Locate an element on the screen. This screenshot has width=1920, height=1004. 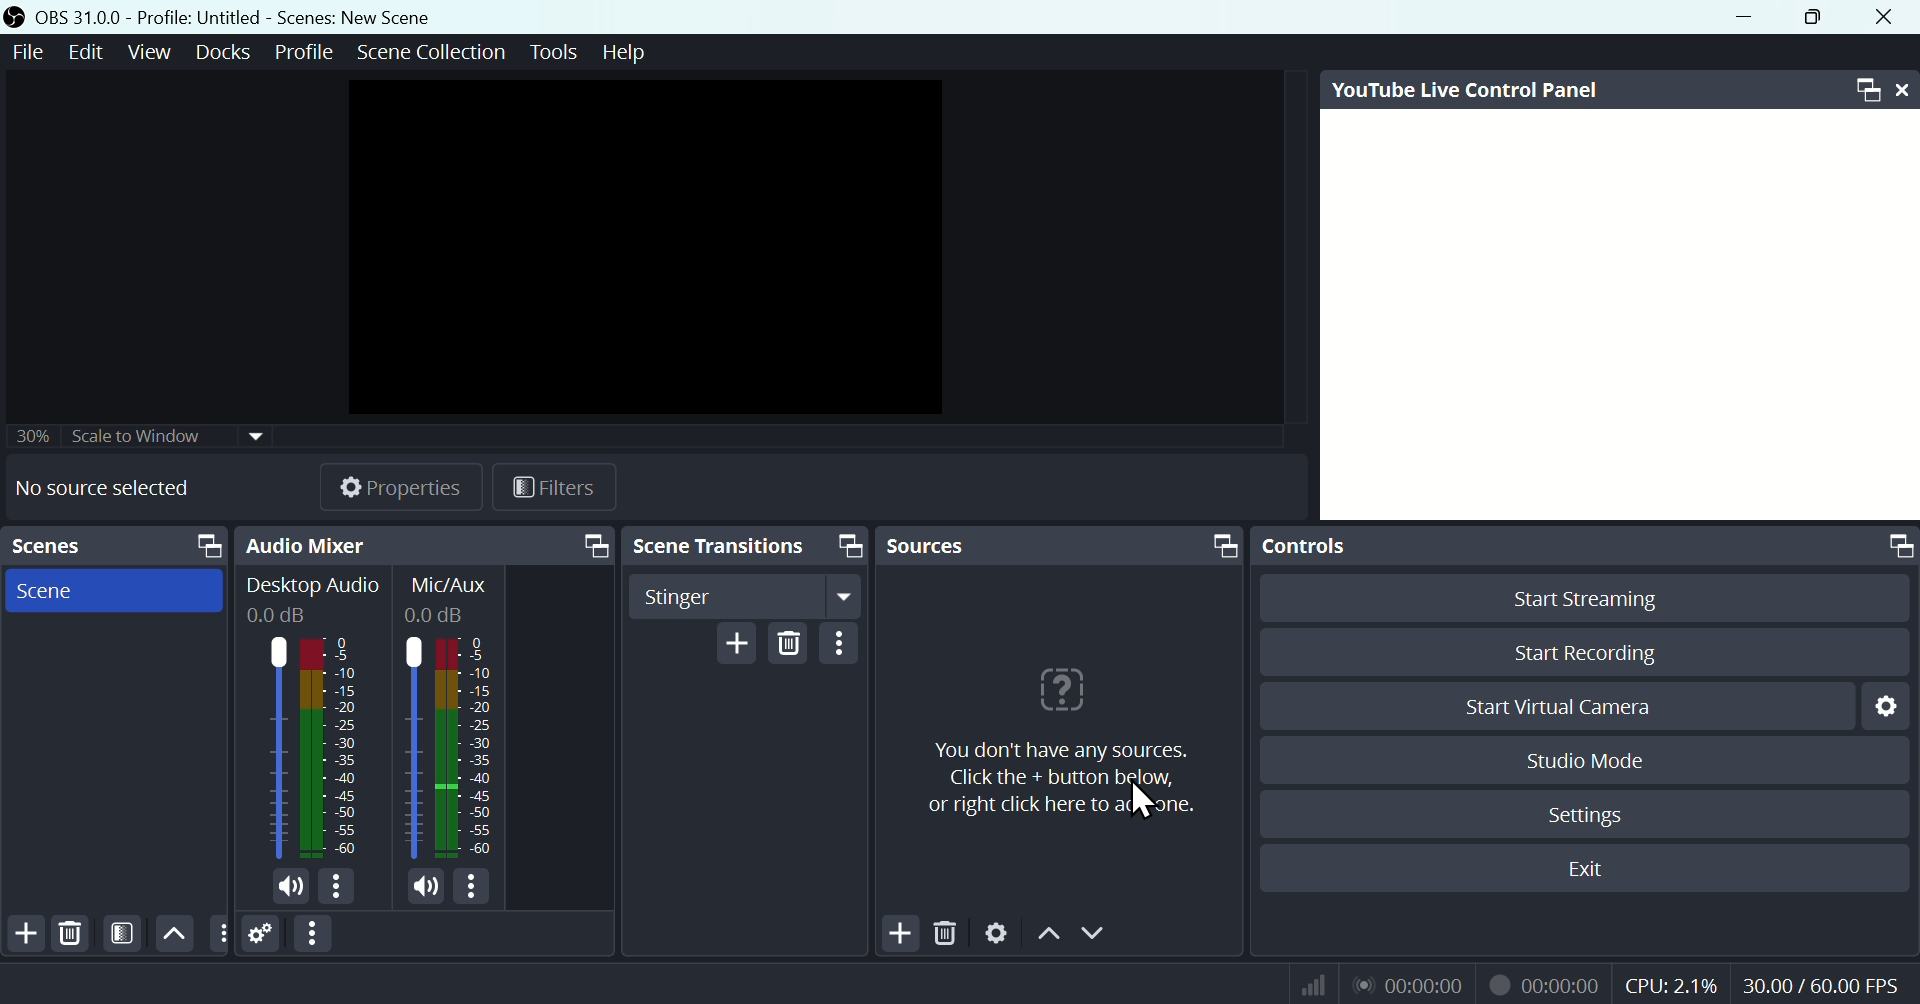
Scene collection is located at coordinates (436, 55).